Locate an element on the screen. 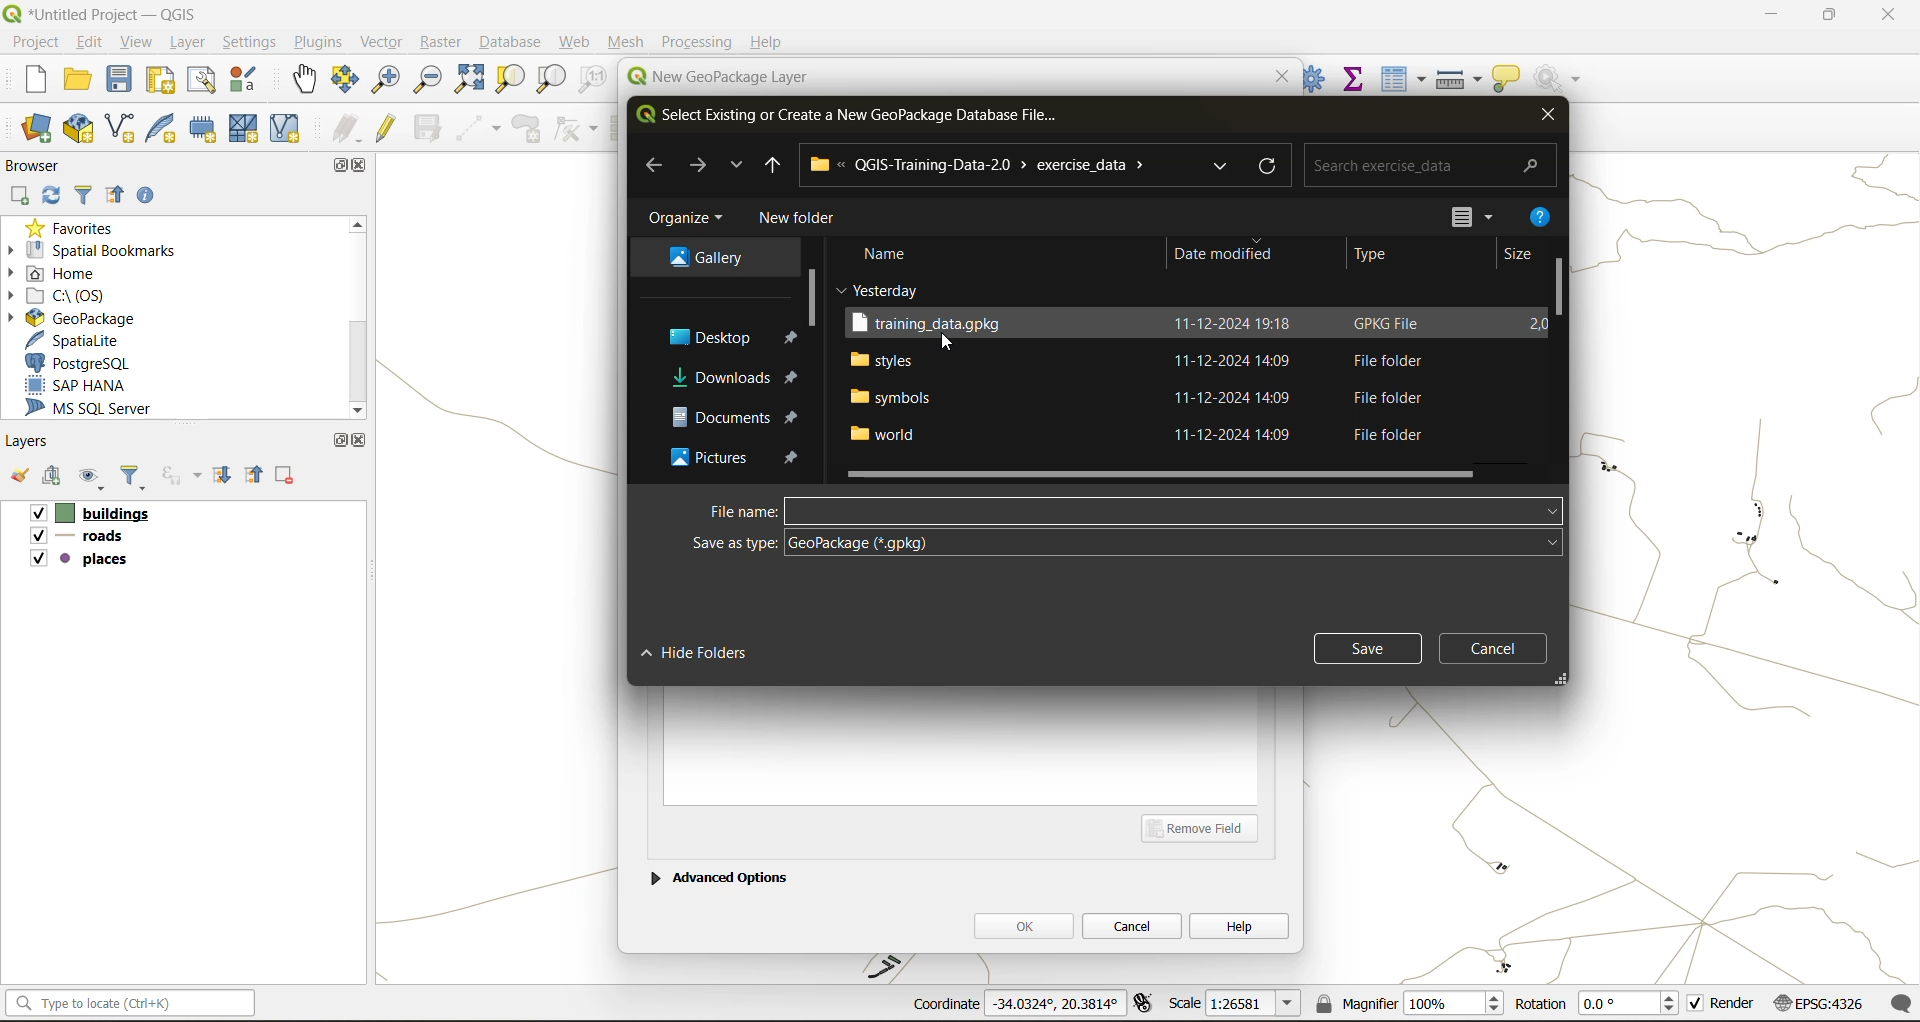  open data source manager is located at coordinates (37, 129).